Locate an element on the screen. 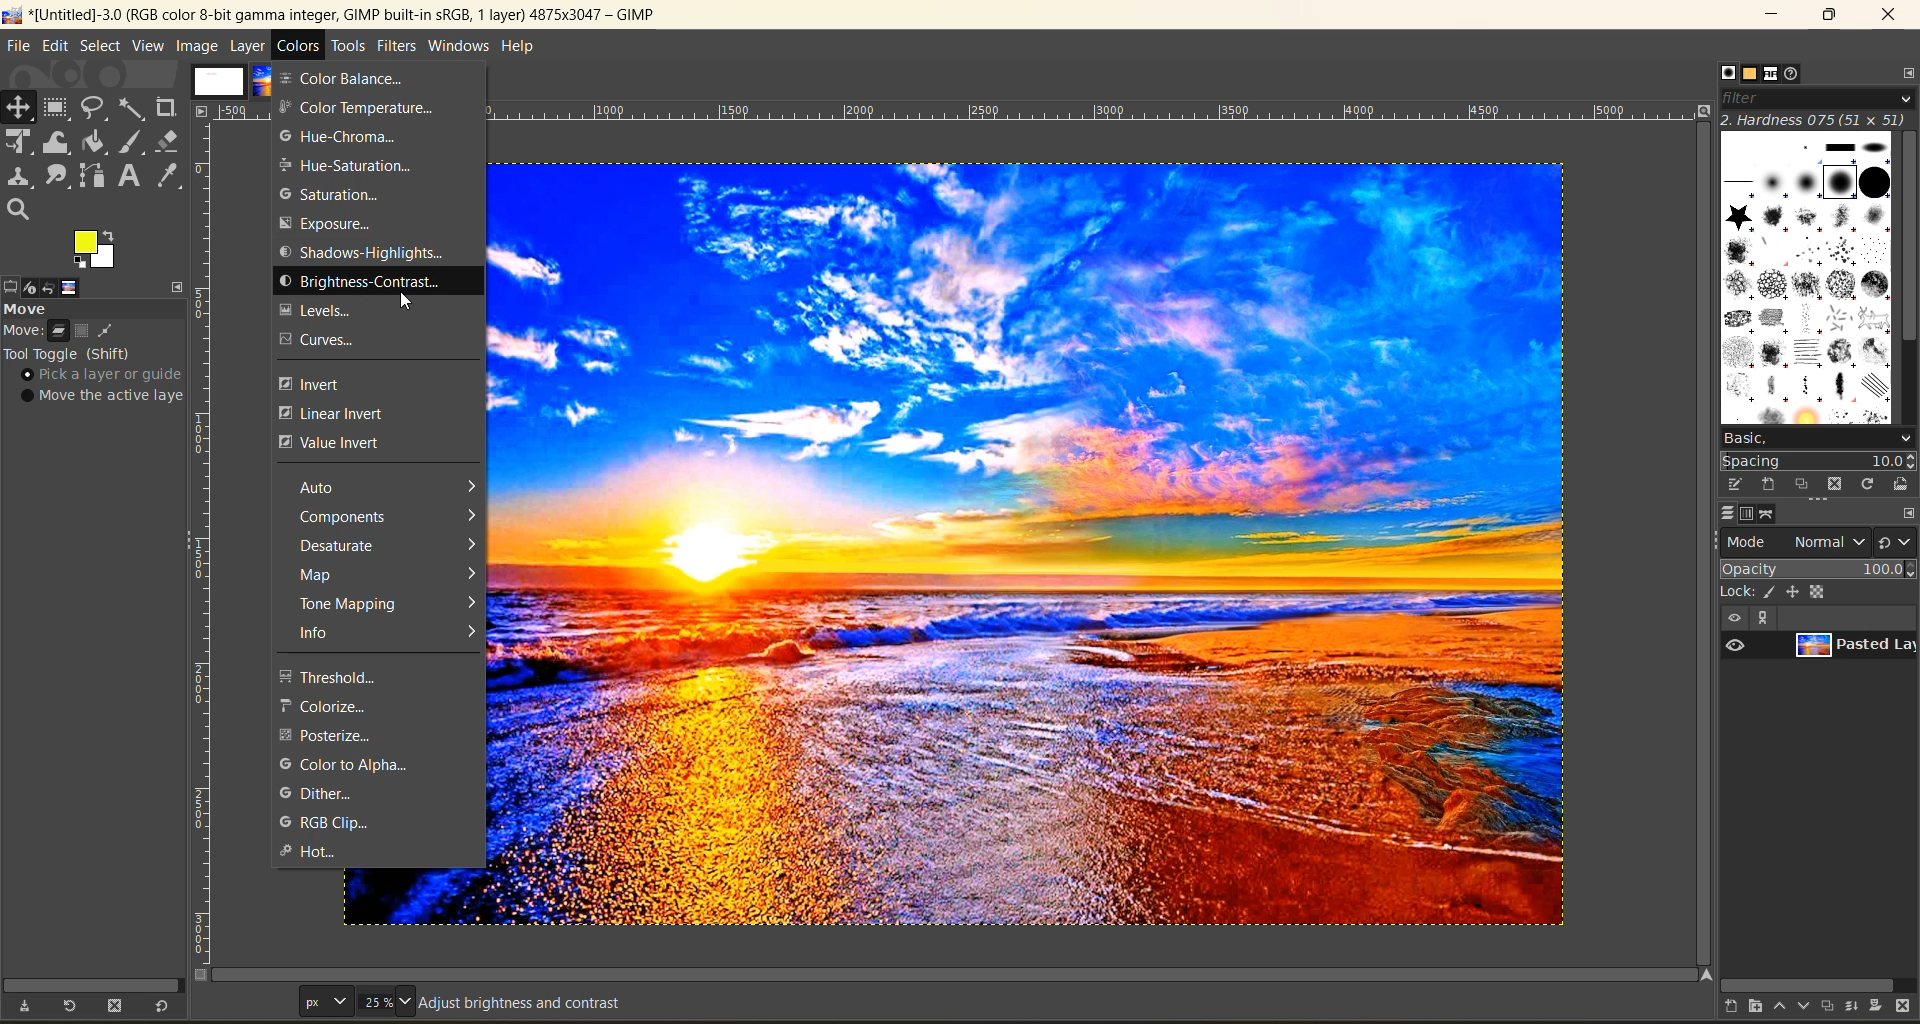 The image size is (1920, 1024). lock pixels, position and size, alpha is located at coordinates (1817, 591).